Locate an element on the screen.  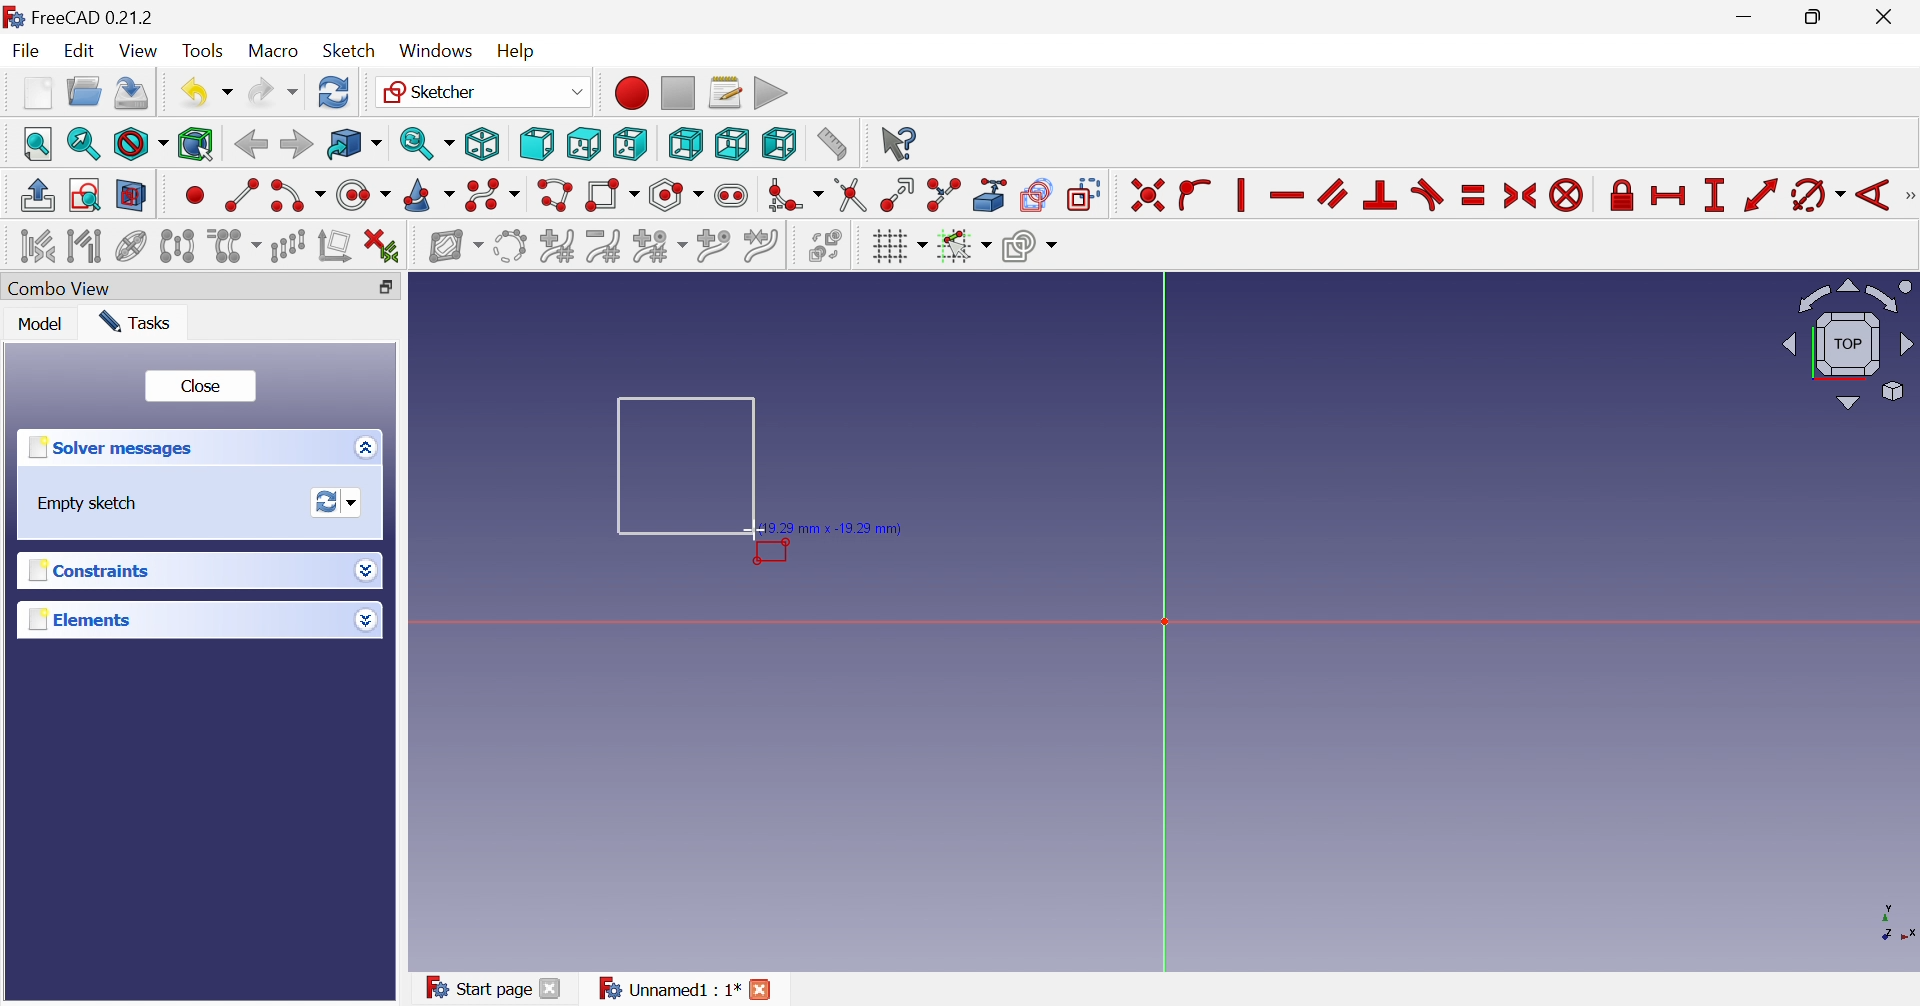
Create polyline is located at coordinates (554, 196).